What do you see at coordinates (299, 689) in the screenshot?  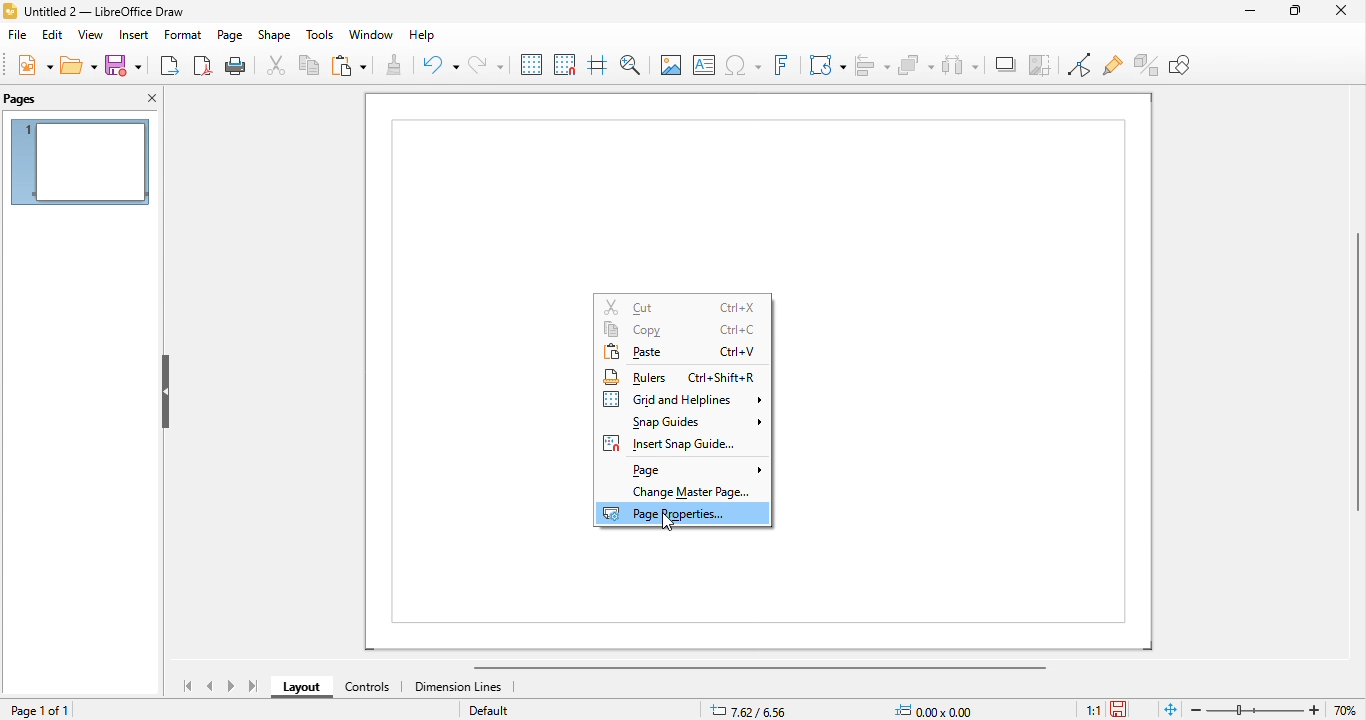 I see `layout` at bounding box center [299, 689].